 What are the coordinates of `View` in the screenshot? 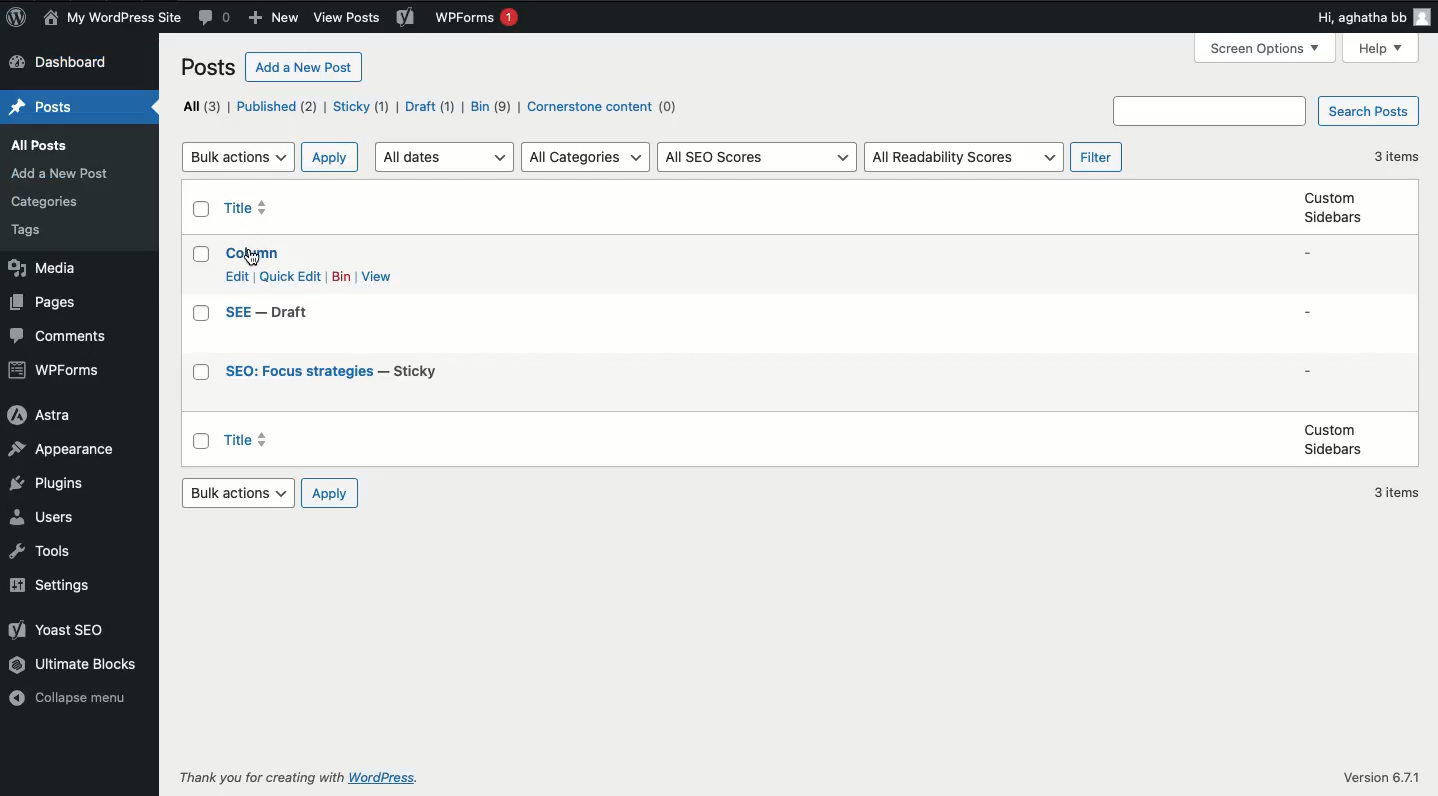 It's located at (378, 276).